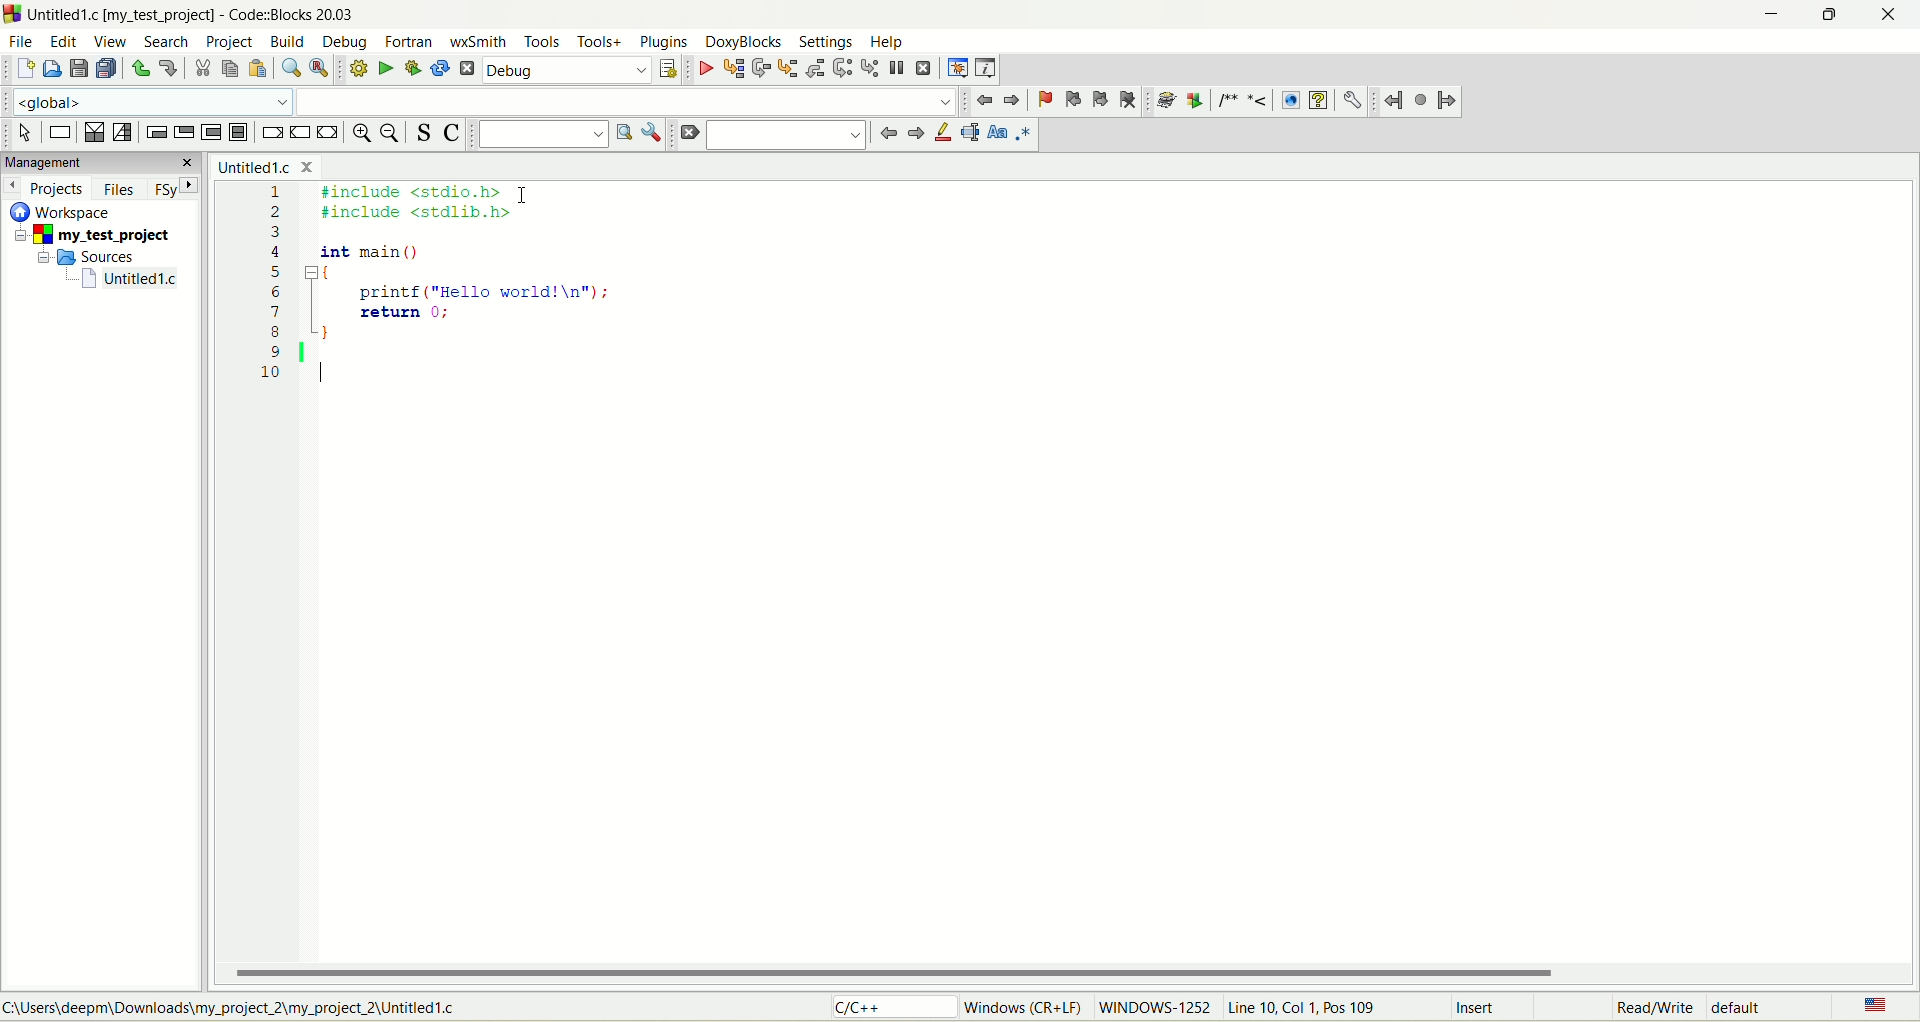  What do you see at coordinates (456, 134) in the screenshot?
I see `toggle comment` at bounding box center [456, 134].